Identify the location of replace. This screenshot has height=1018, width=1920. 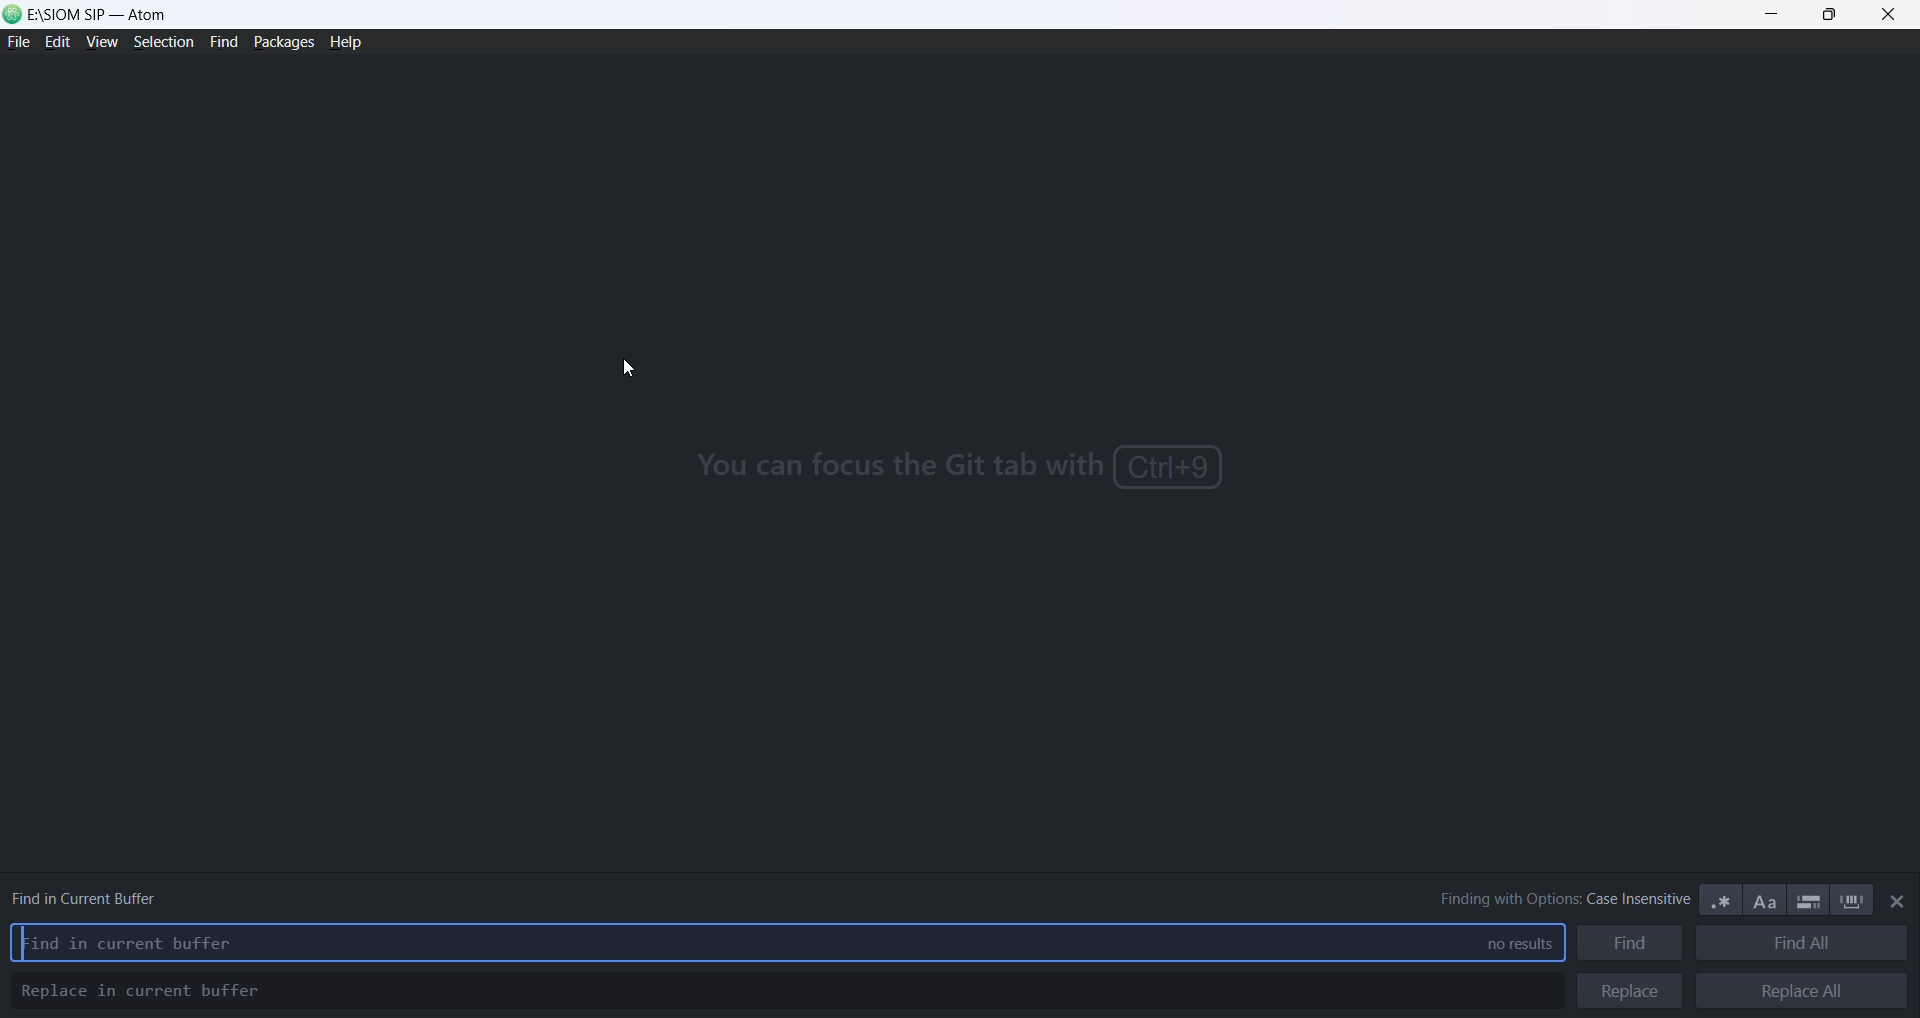
(1630, 990).